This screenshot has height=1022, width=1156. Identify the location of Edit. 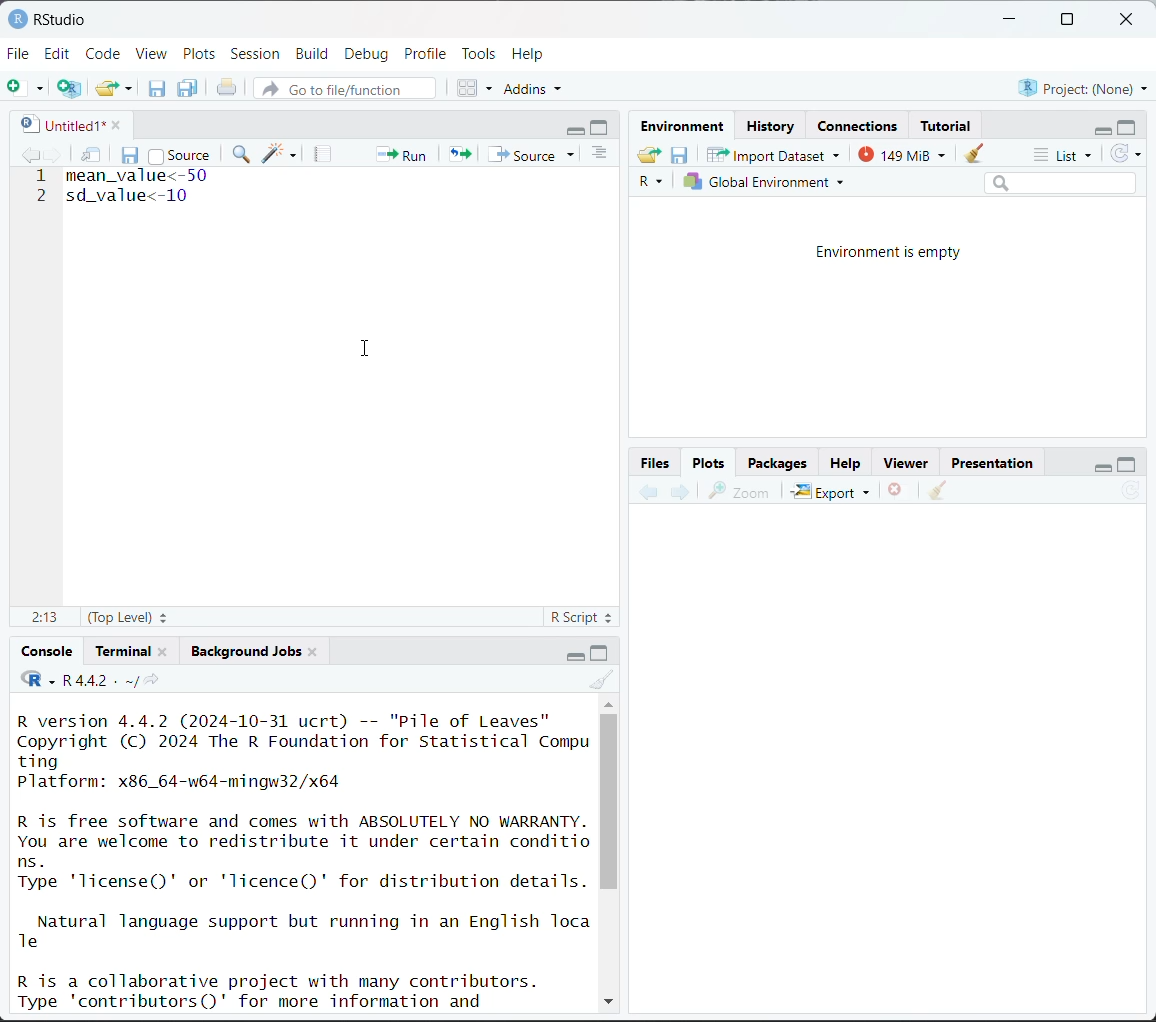
(60, 53).